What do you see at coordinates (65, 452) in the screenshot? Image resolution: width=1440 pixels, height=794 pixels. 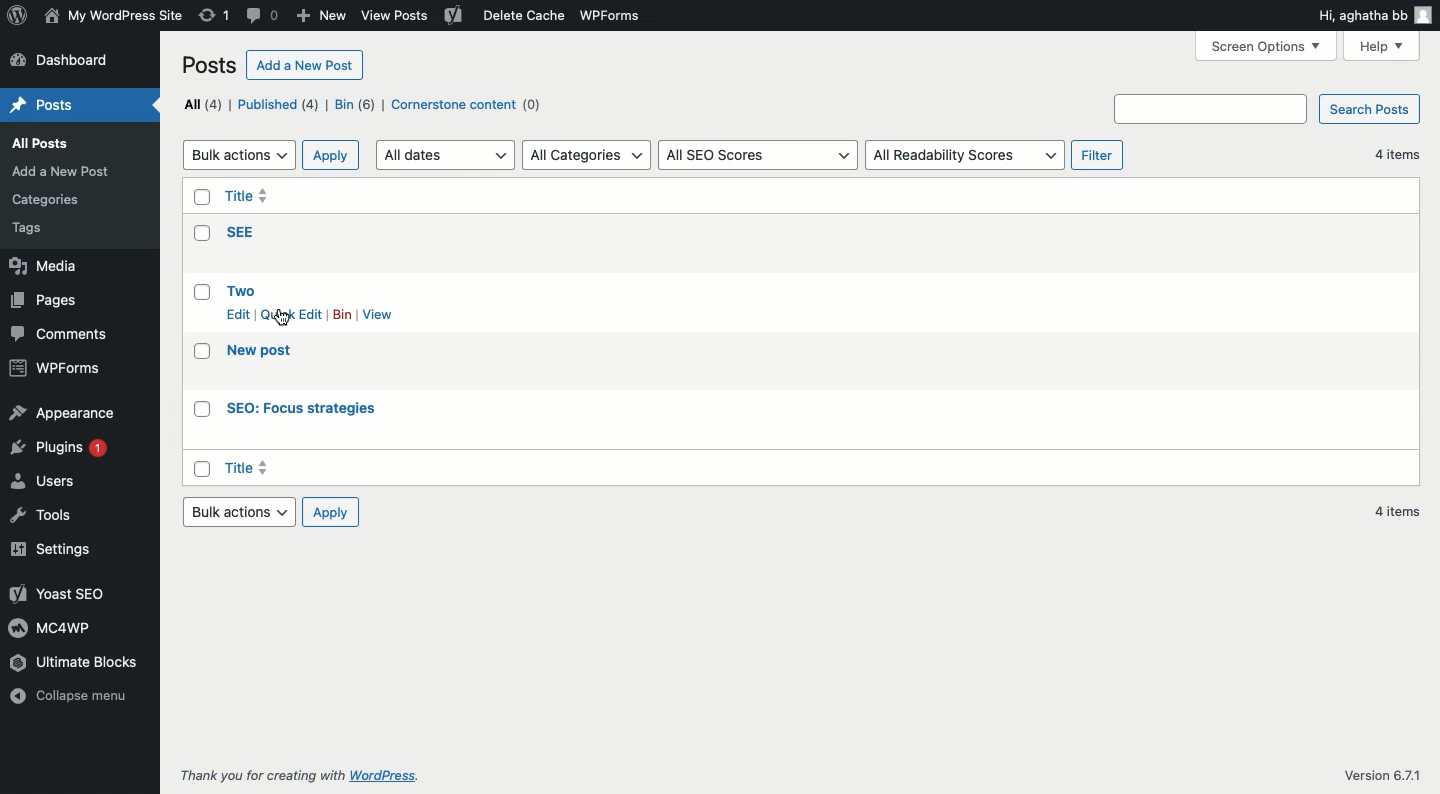 I see `Plugins` at bounding box center [65, 452].